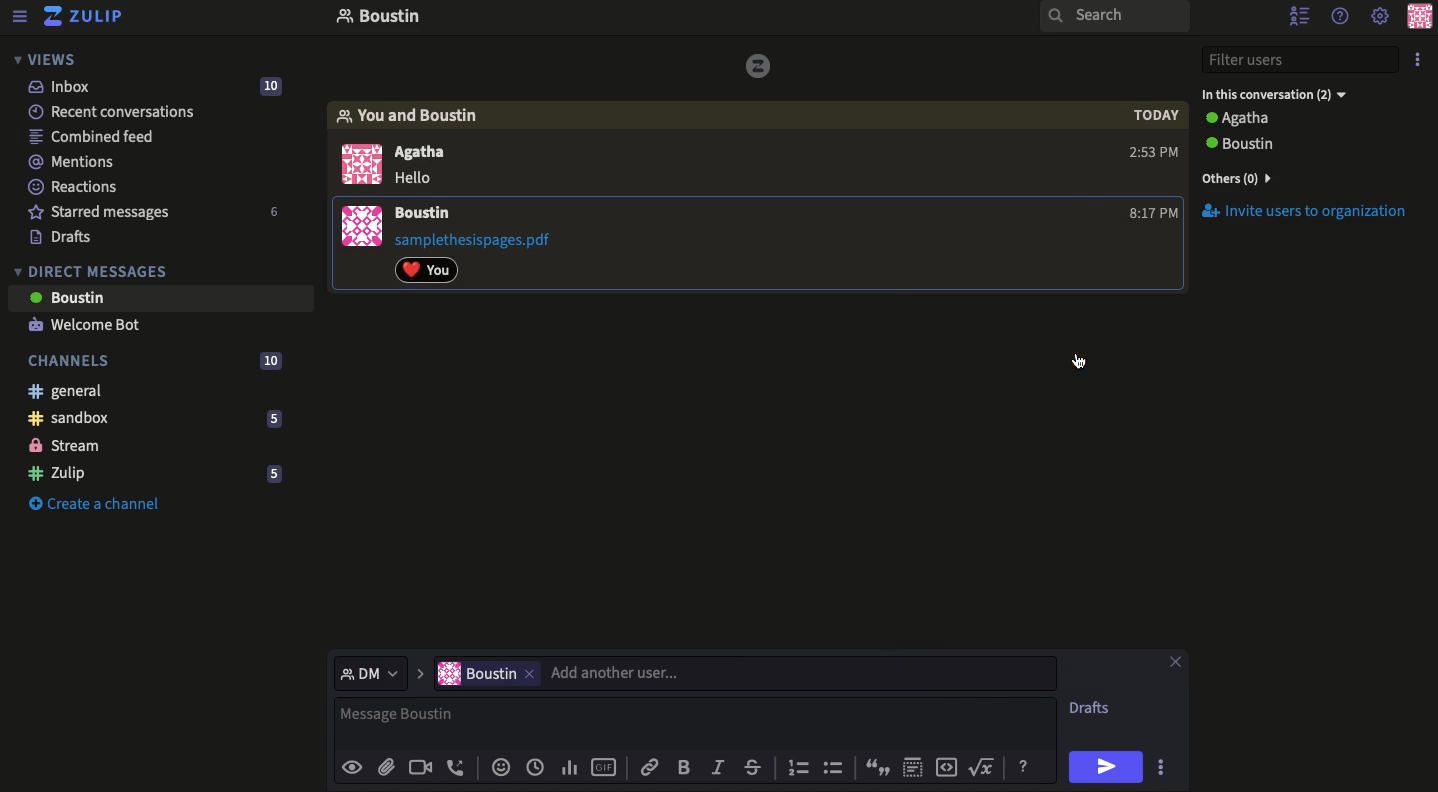  What do you see at coordinates (803, 673) in the screenshot?
I see `add another user` at bounding box center [803, 673].